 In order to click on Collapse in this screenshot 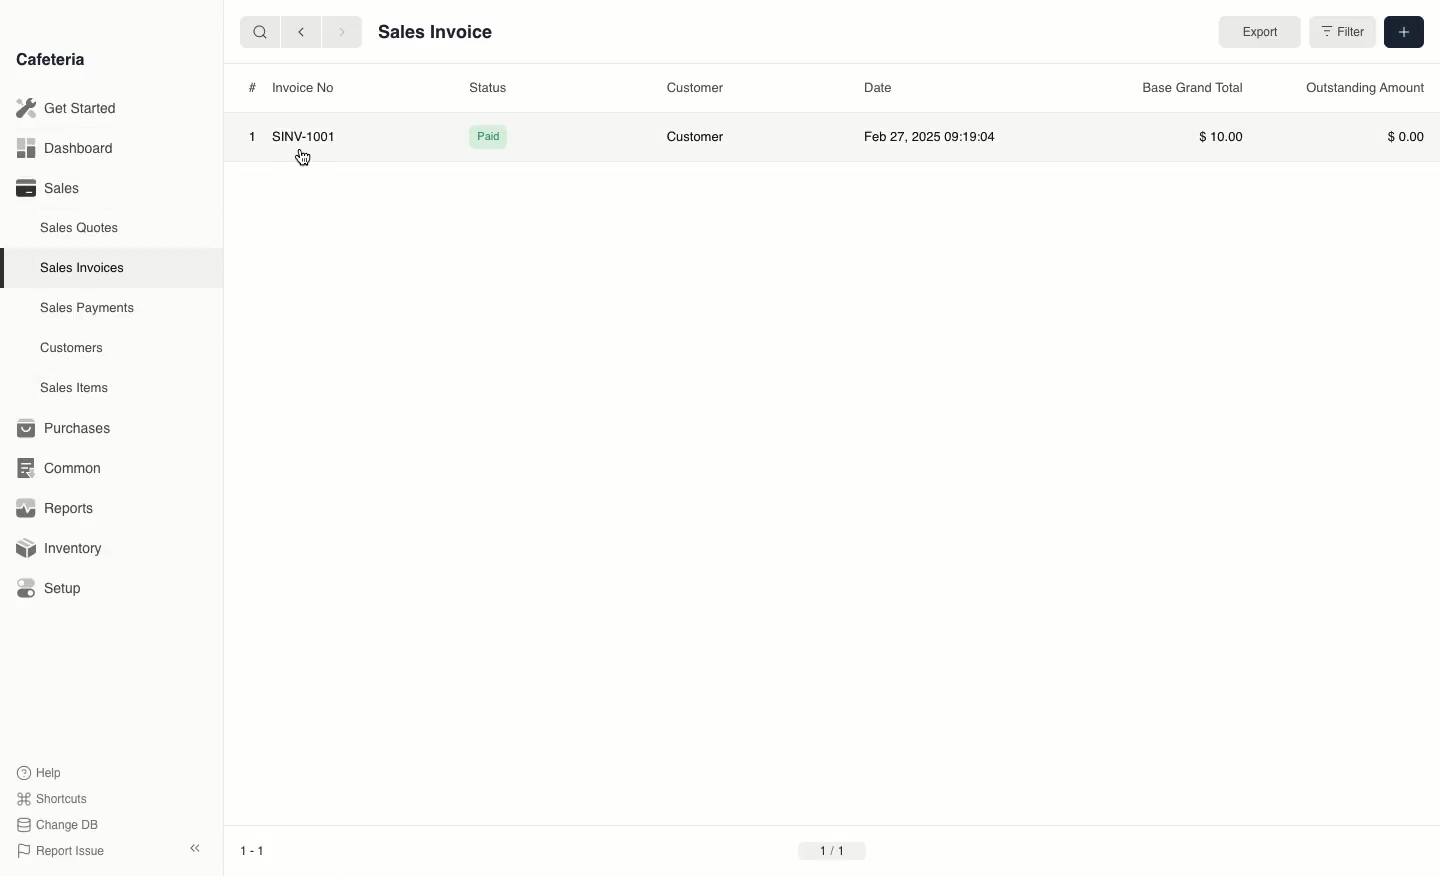, I will do `click(197, 848)`.